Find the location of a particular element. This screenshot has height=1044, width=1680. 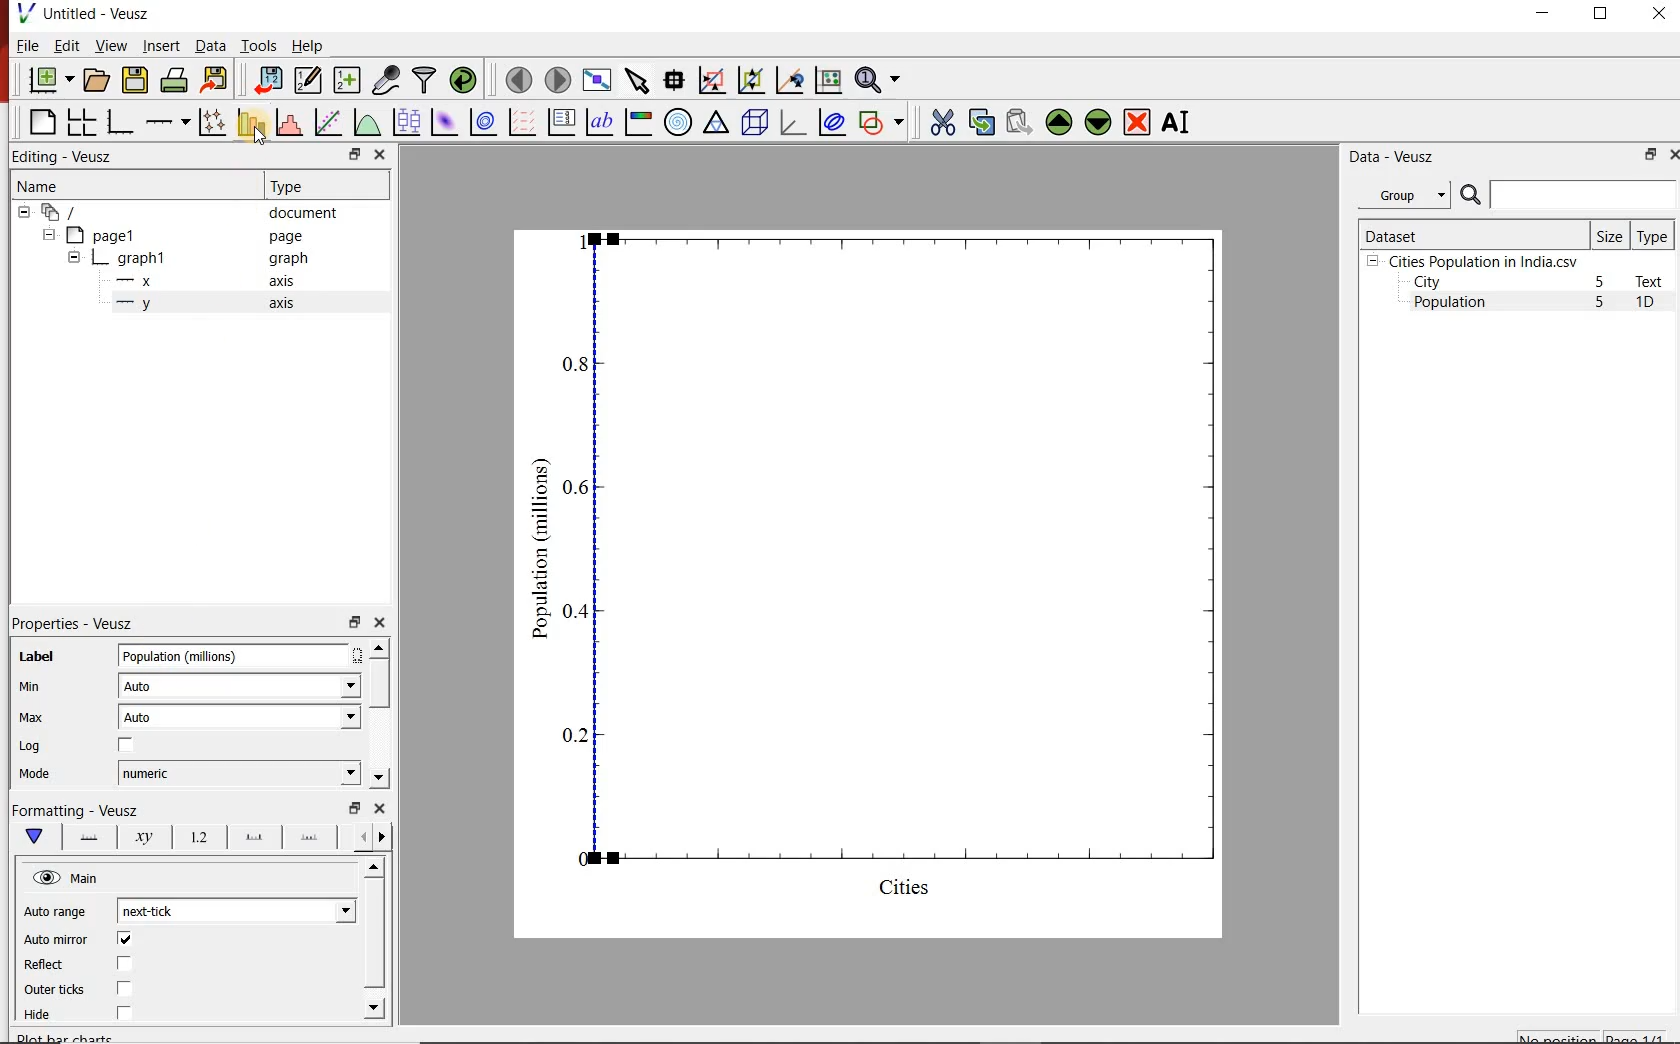

print the document is located at coordinates (173, 81).